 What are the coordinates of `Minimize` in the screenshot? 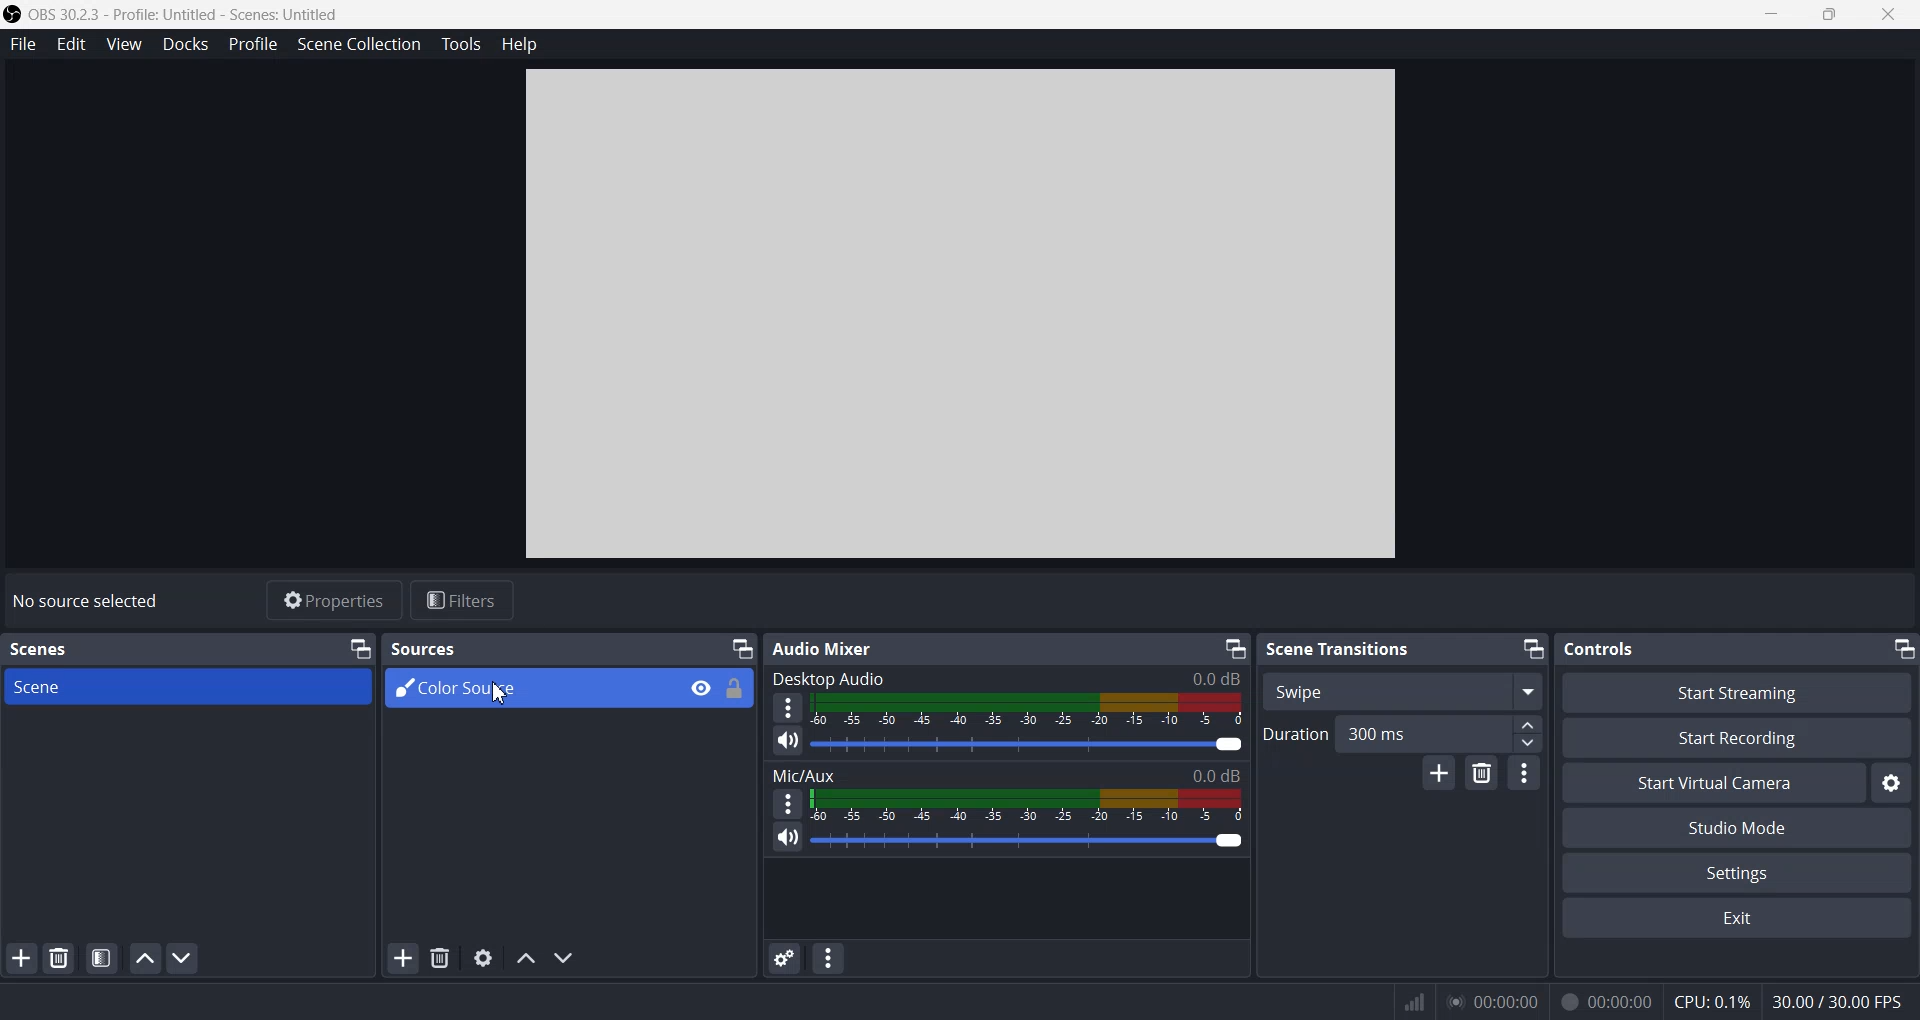 It's located at (1903, 650).